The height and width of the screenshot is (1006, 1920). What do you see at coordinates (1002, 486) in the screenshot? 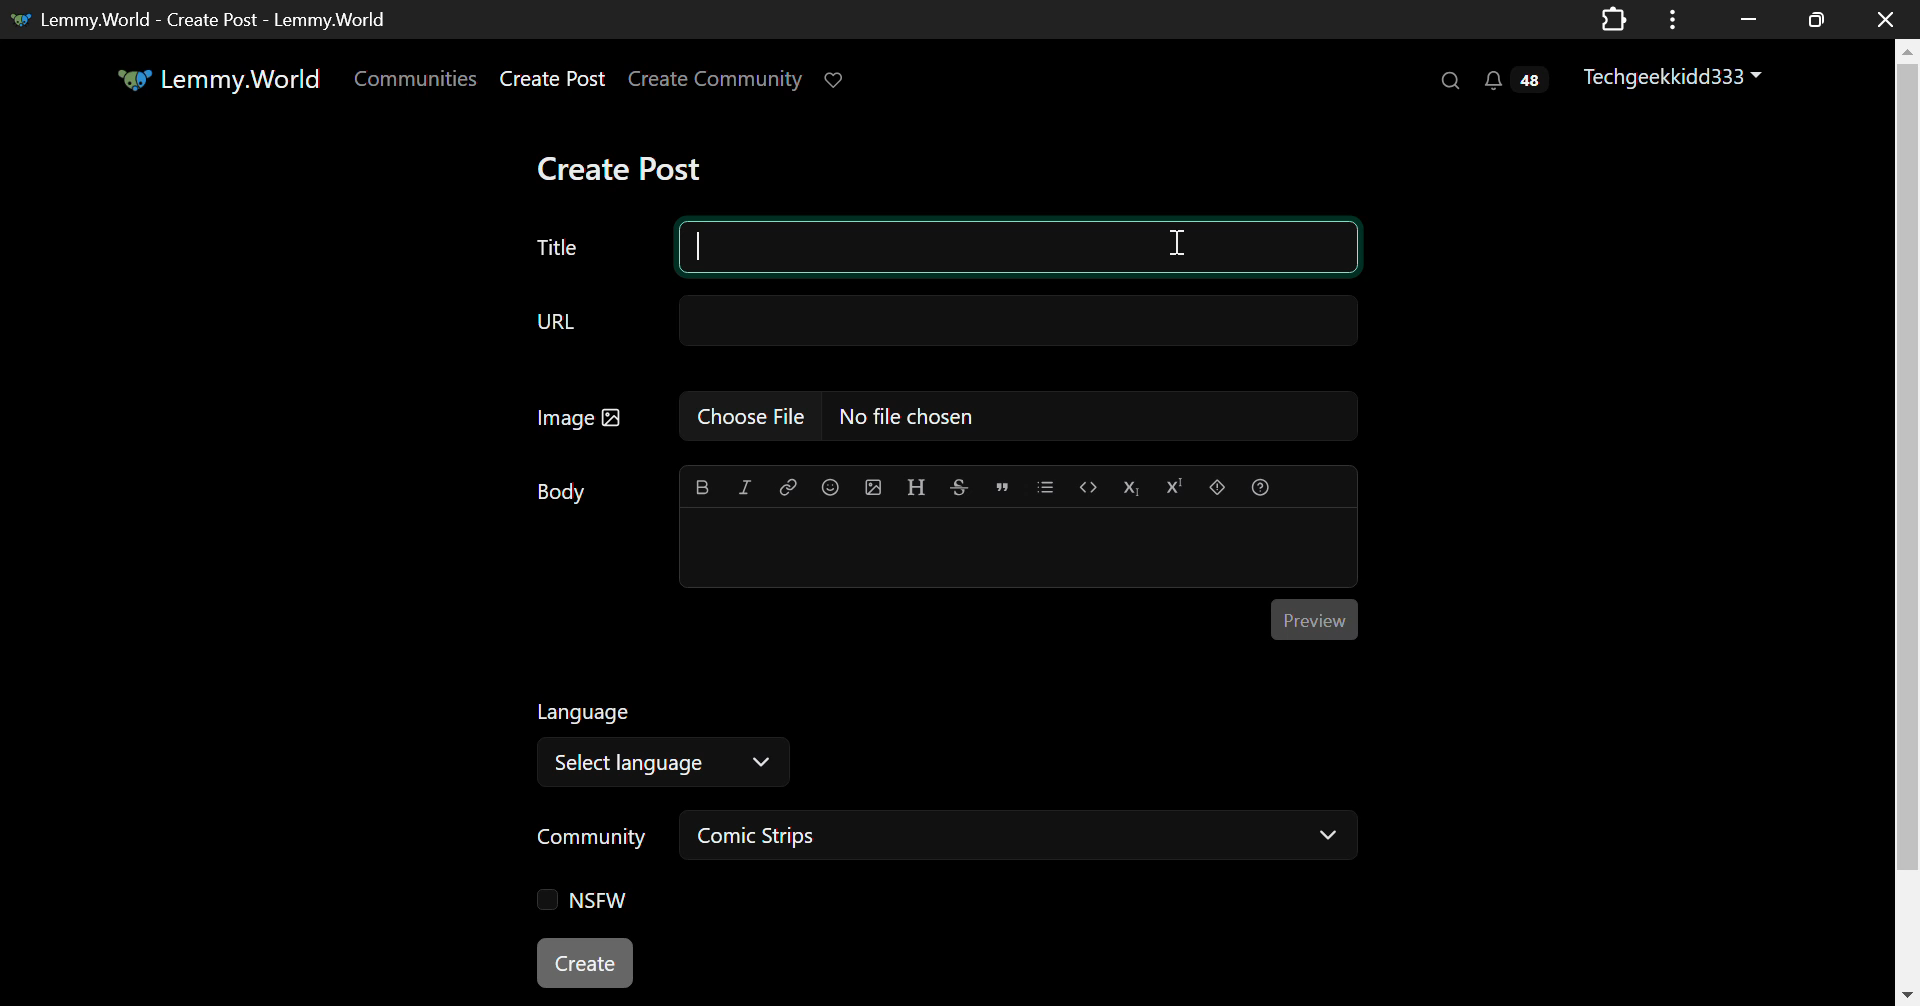
I see `quote` at bounding box center [1002, 486].